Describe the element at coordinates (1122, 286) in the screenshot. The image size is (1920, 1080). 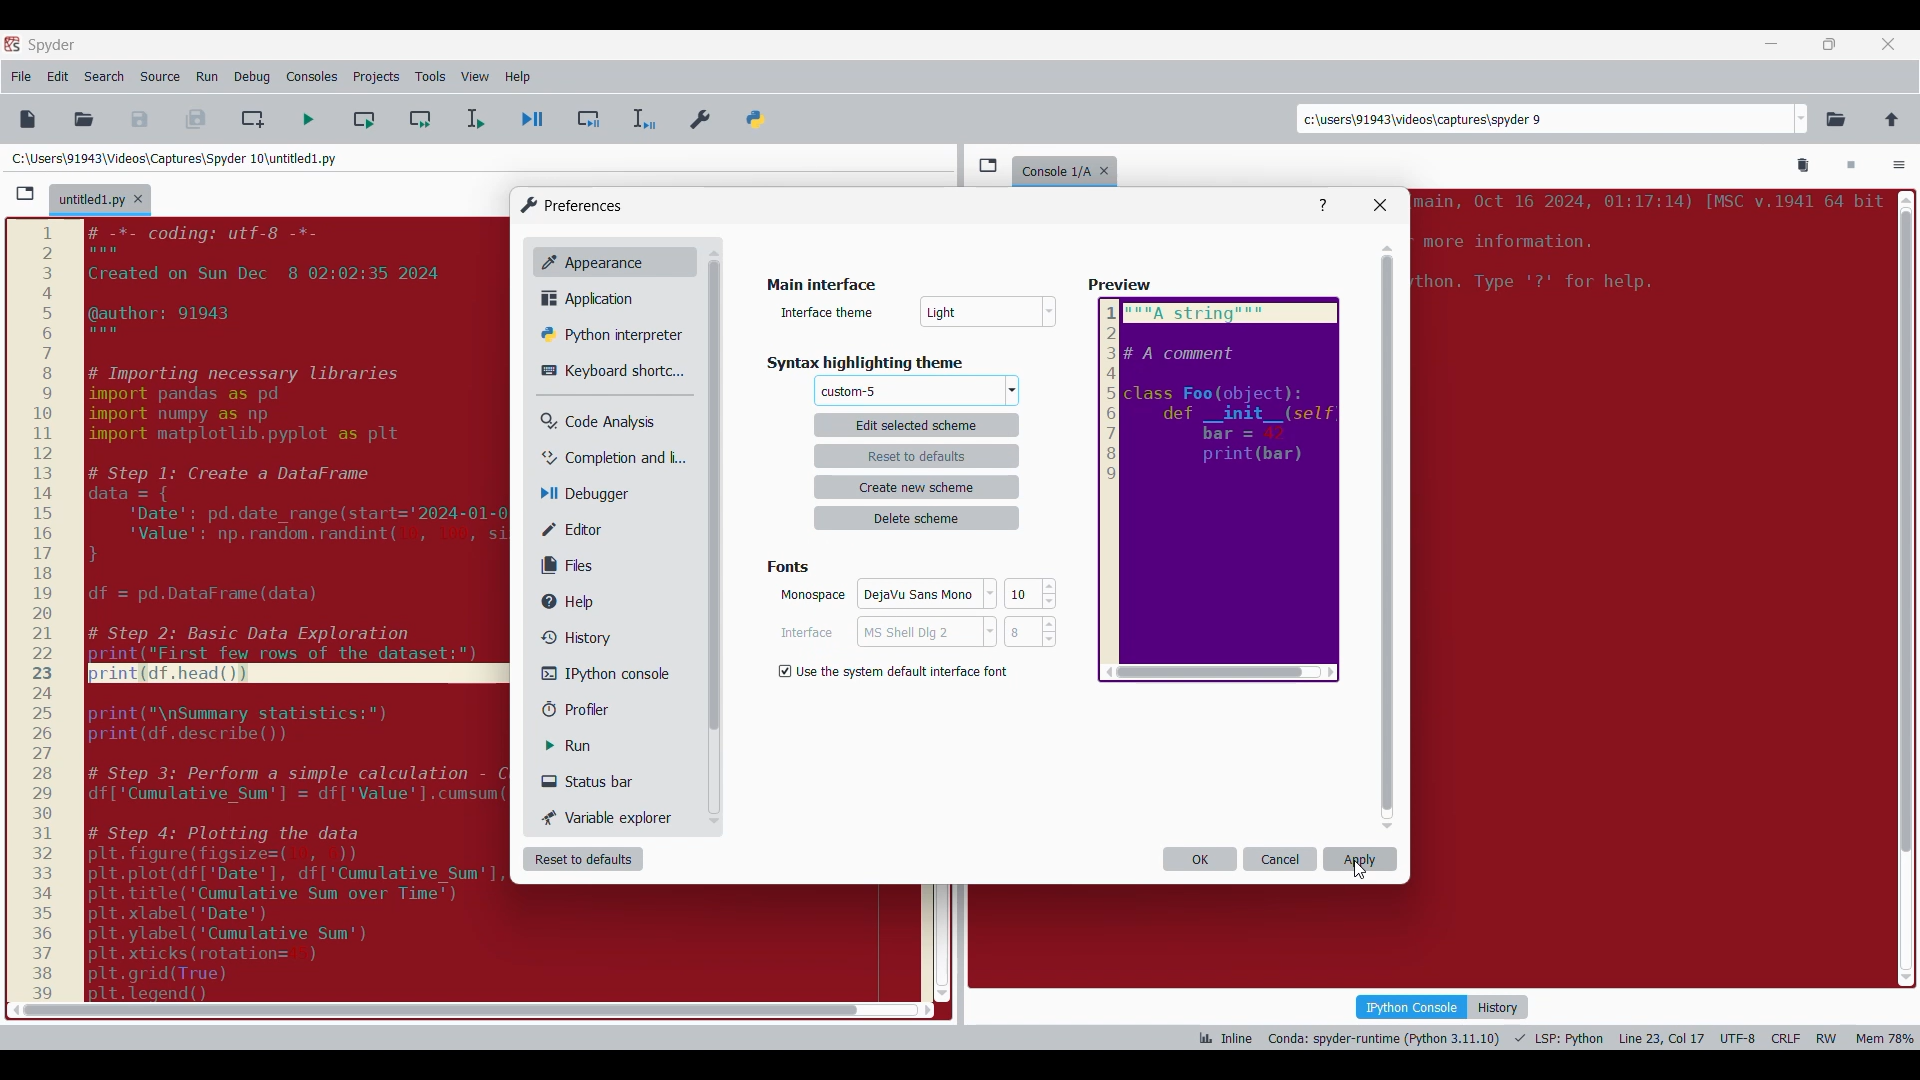
I see `` at that location.